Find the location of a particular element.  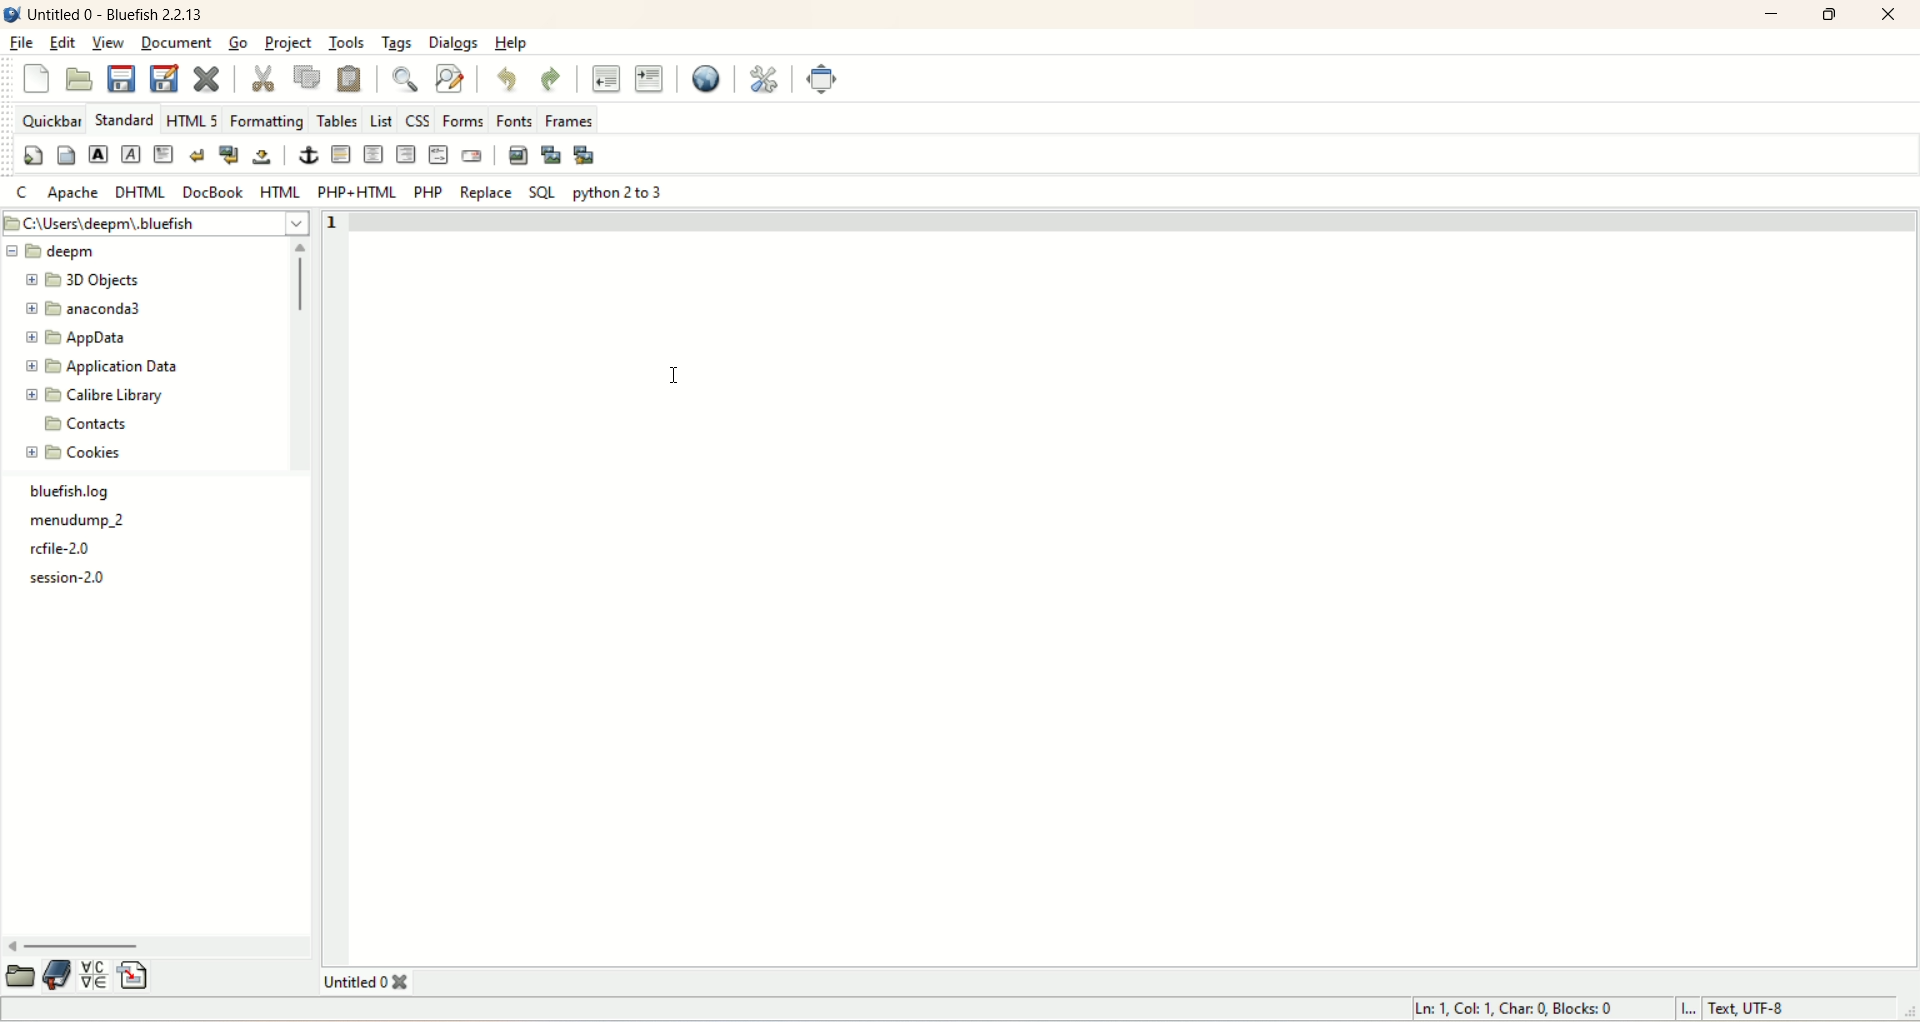

formatting is located at coordinates (264, 122).